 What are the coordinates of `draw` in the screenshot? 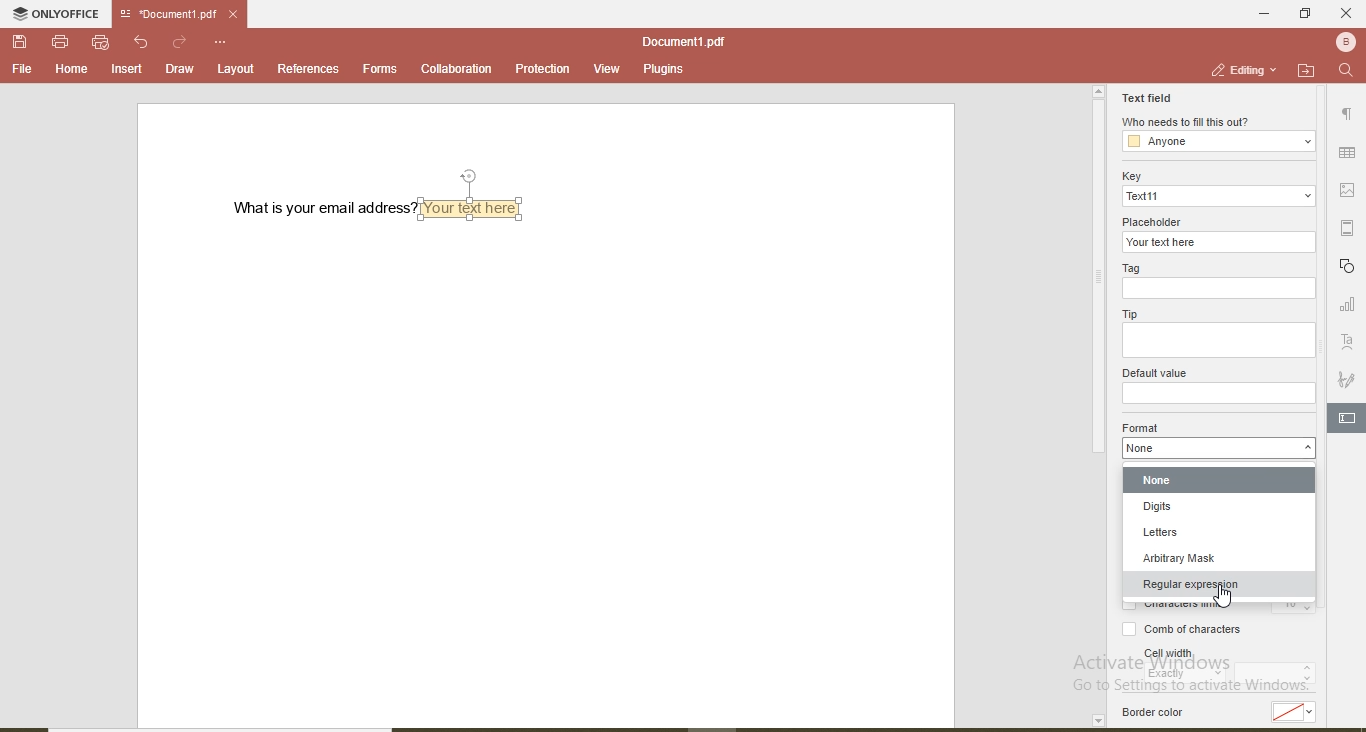 It's located at (178, 68).